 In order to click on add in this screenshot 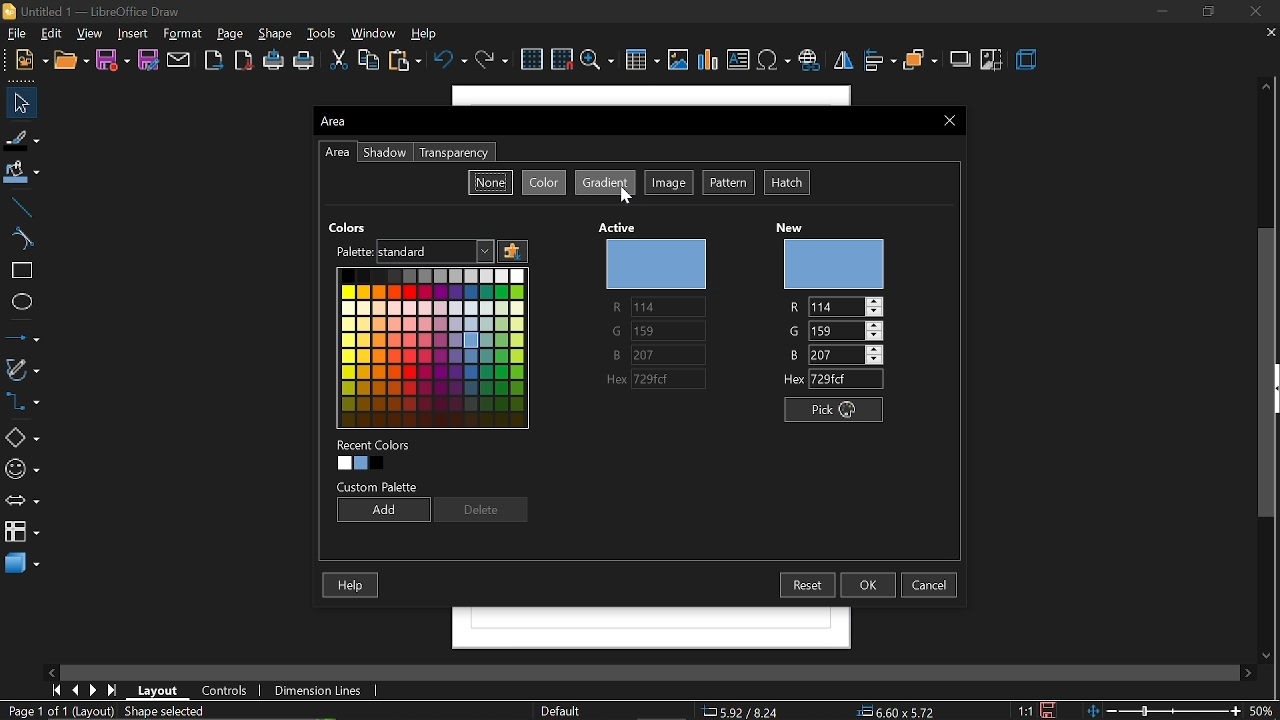, I will do `click(382, 511)`.